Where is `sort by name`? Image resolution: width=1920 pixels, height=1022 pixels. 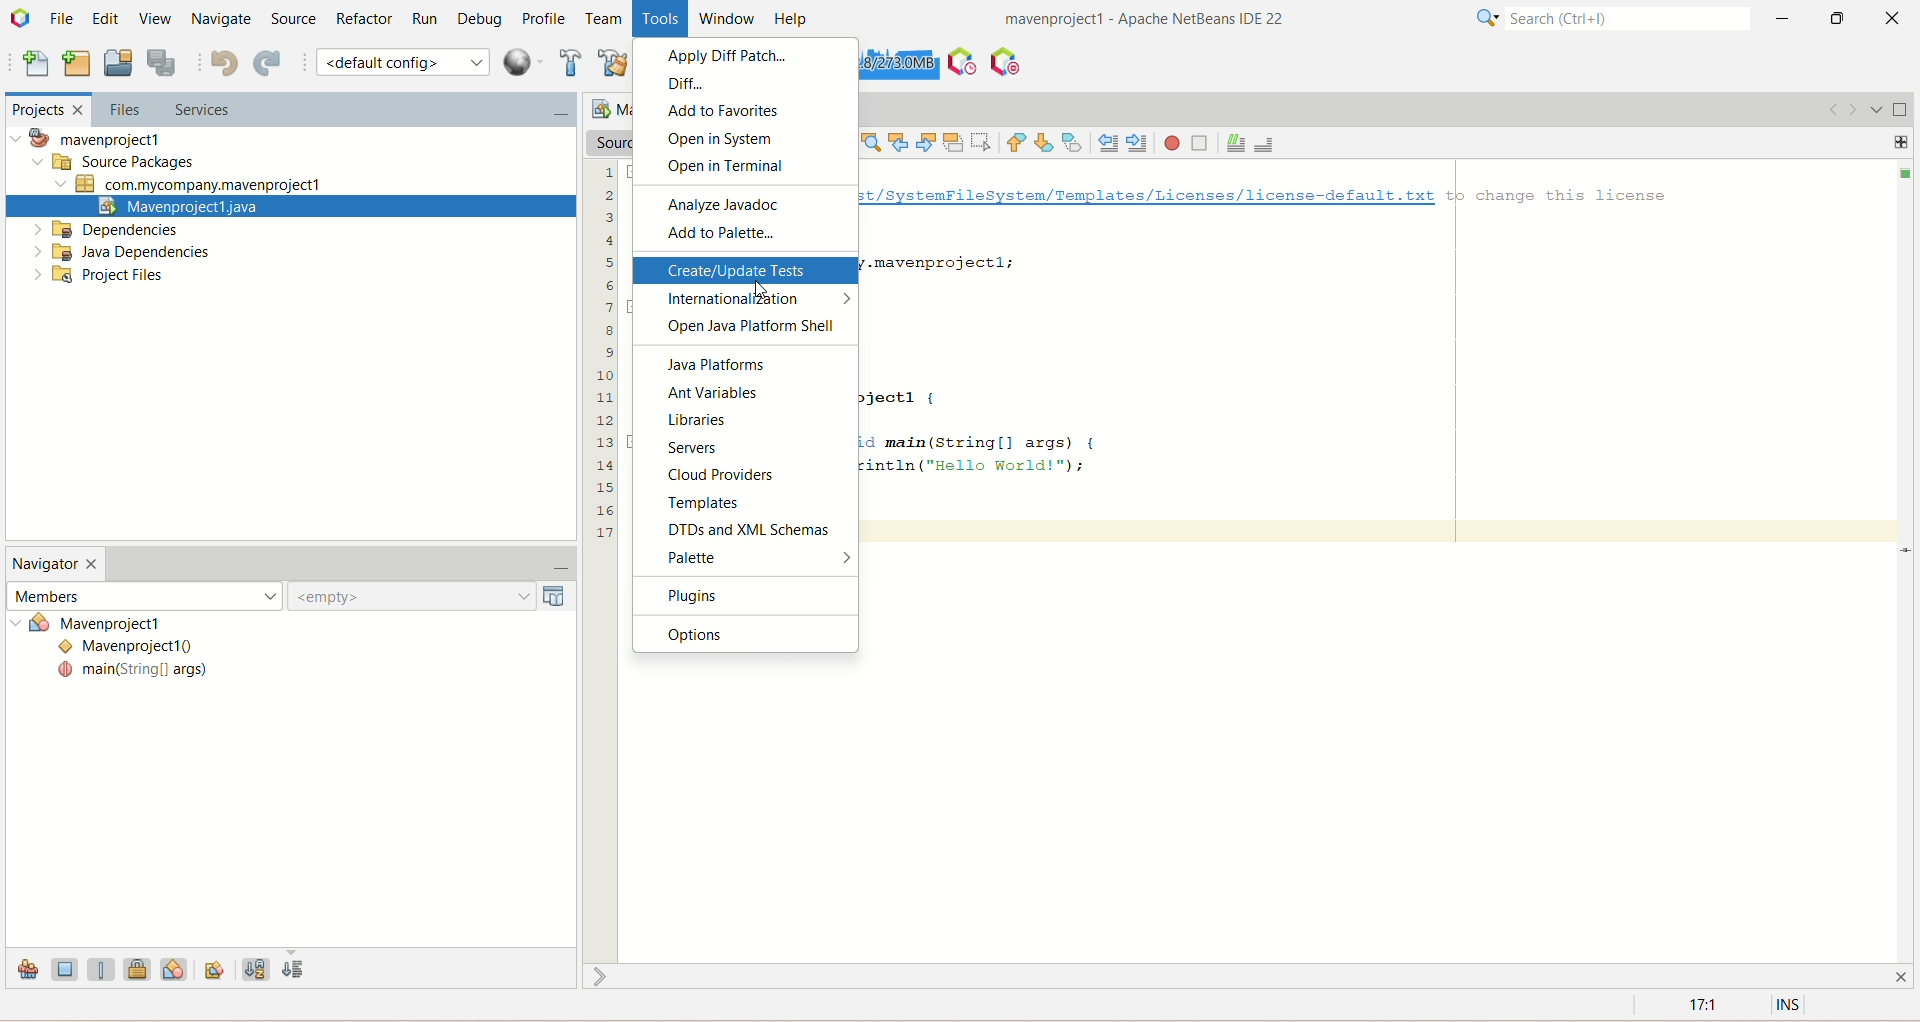
sort by name is located at coordinates (255, 966).